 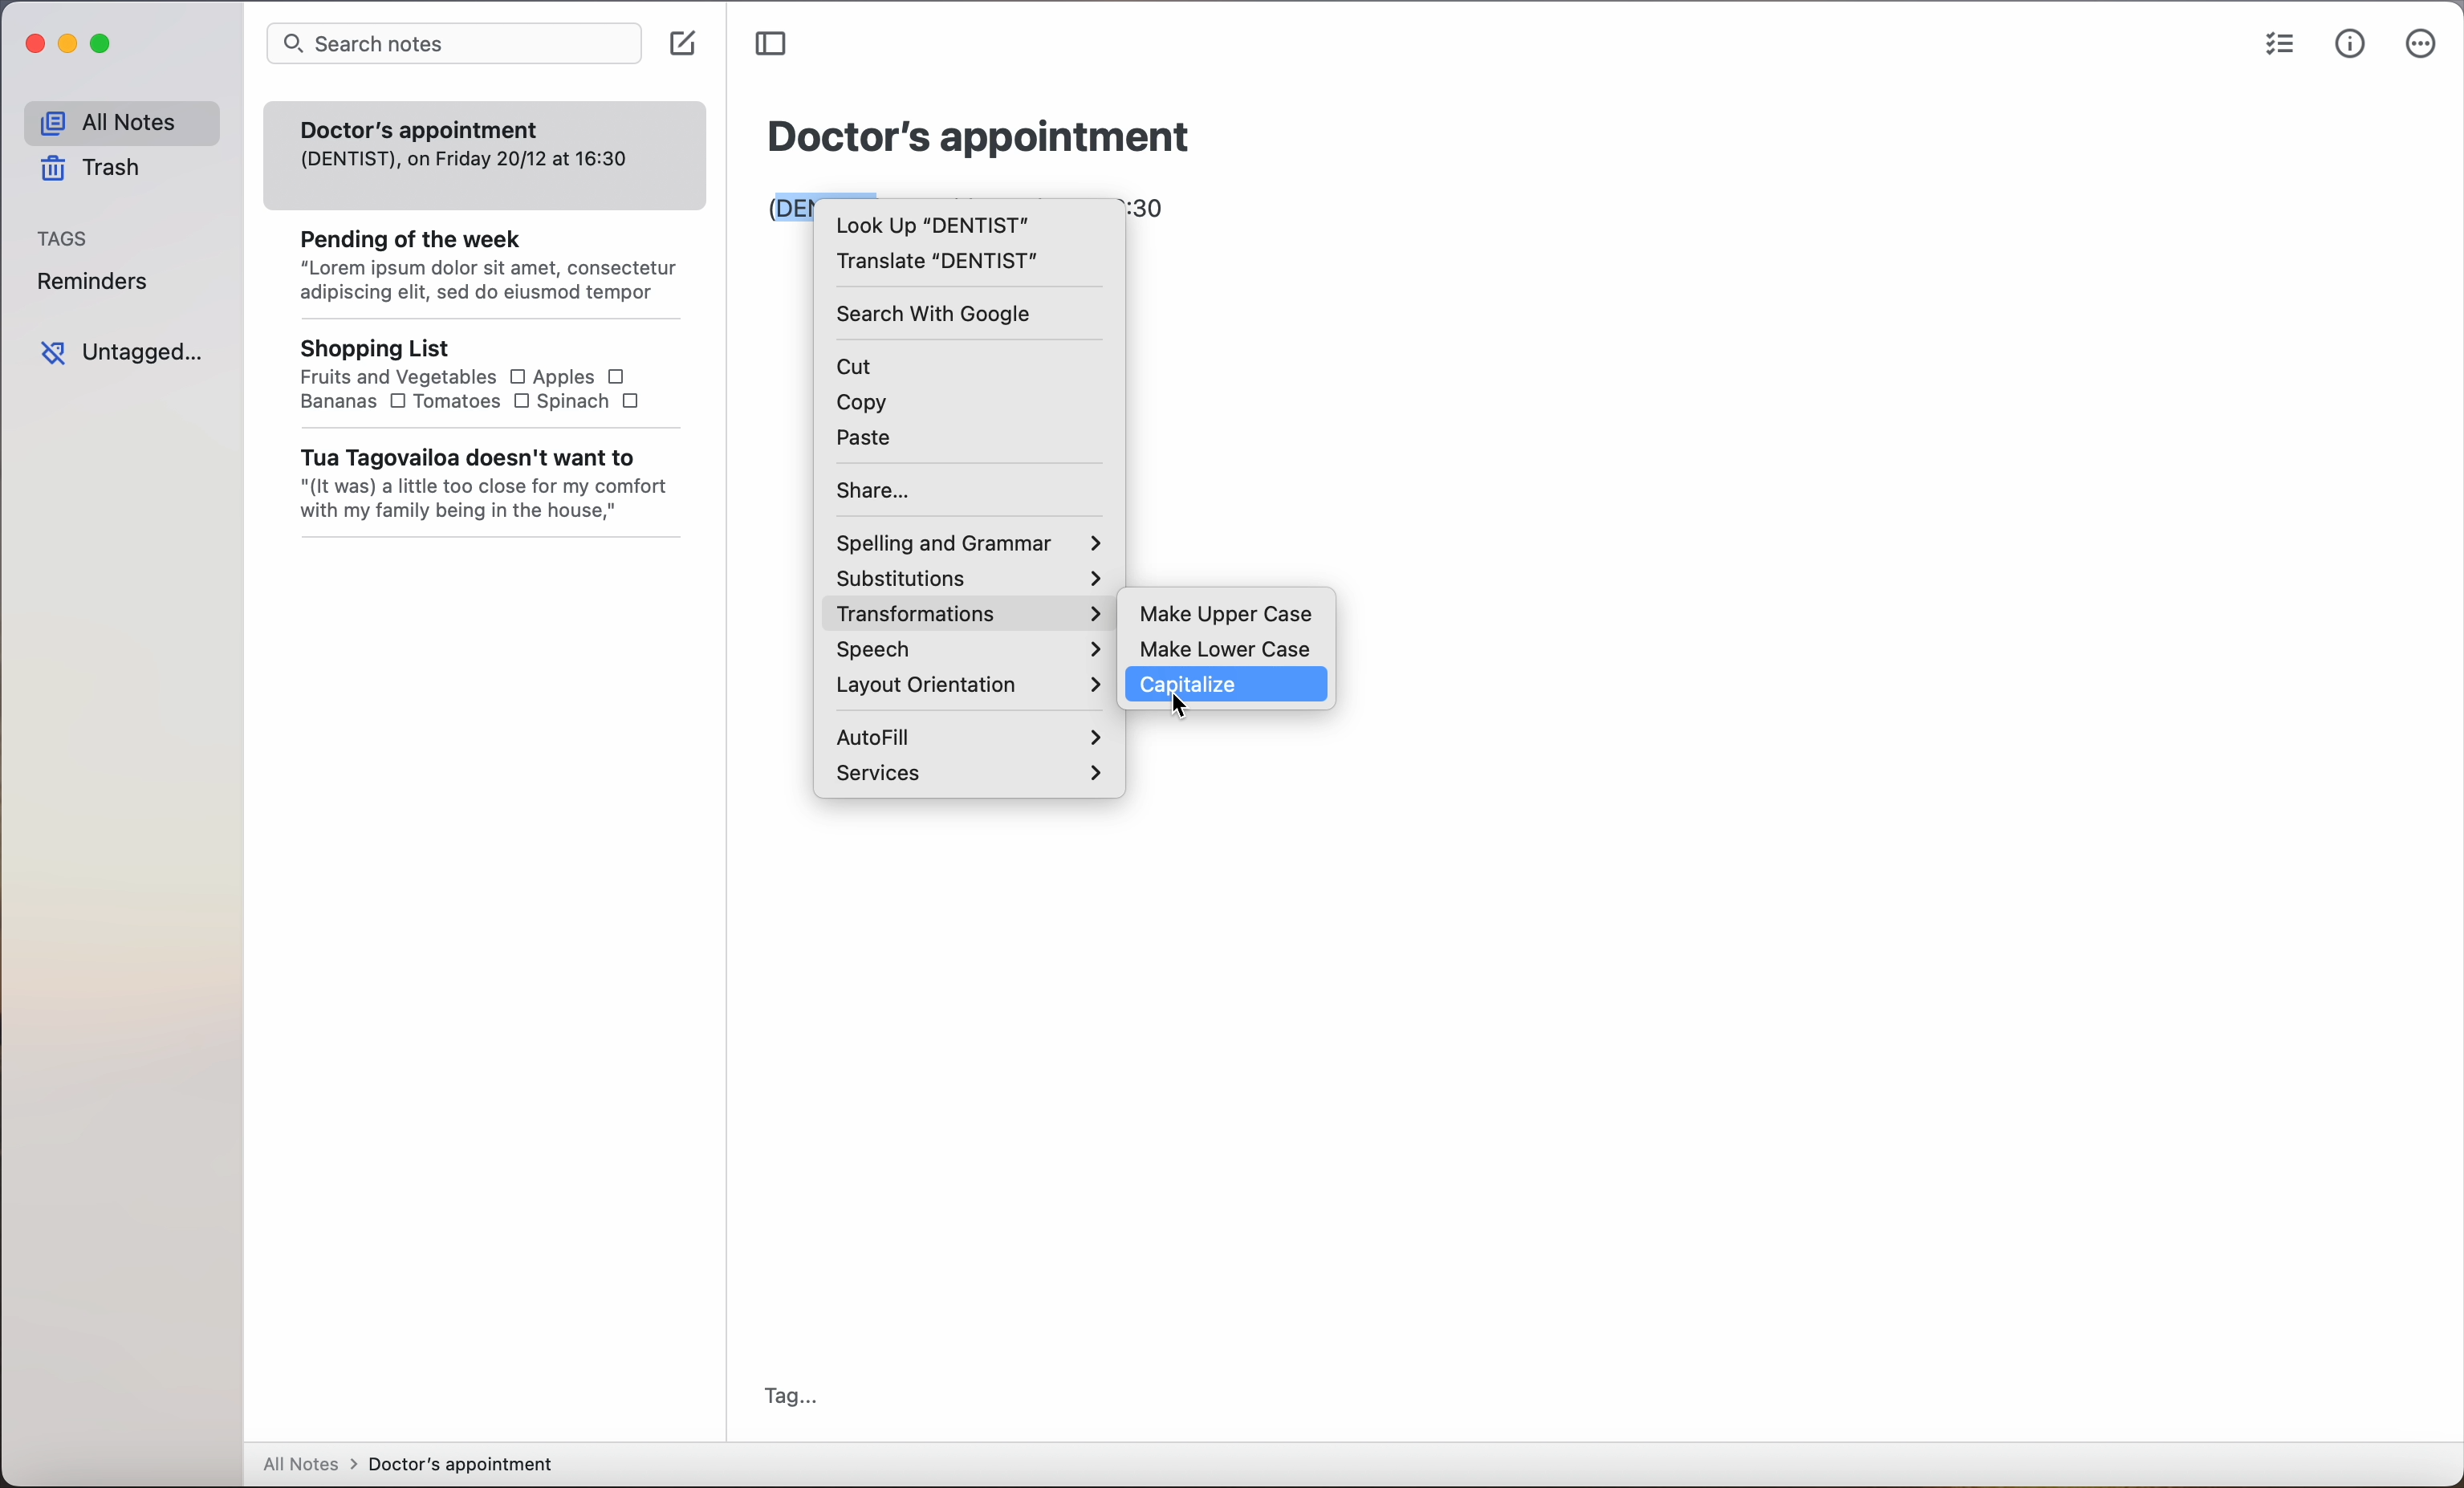 I want to click on autofill, so click(x=965, y=732).